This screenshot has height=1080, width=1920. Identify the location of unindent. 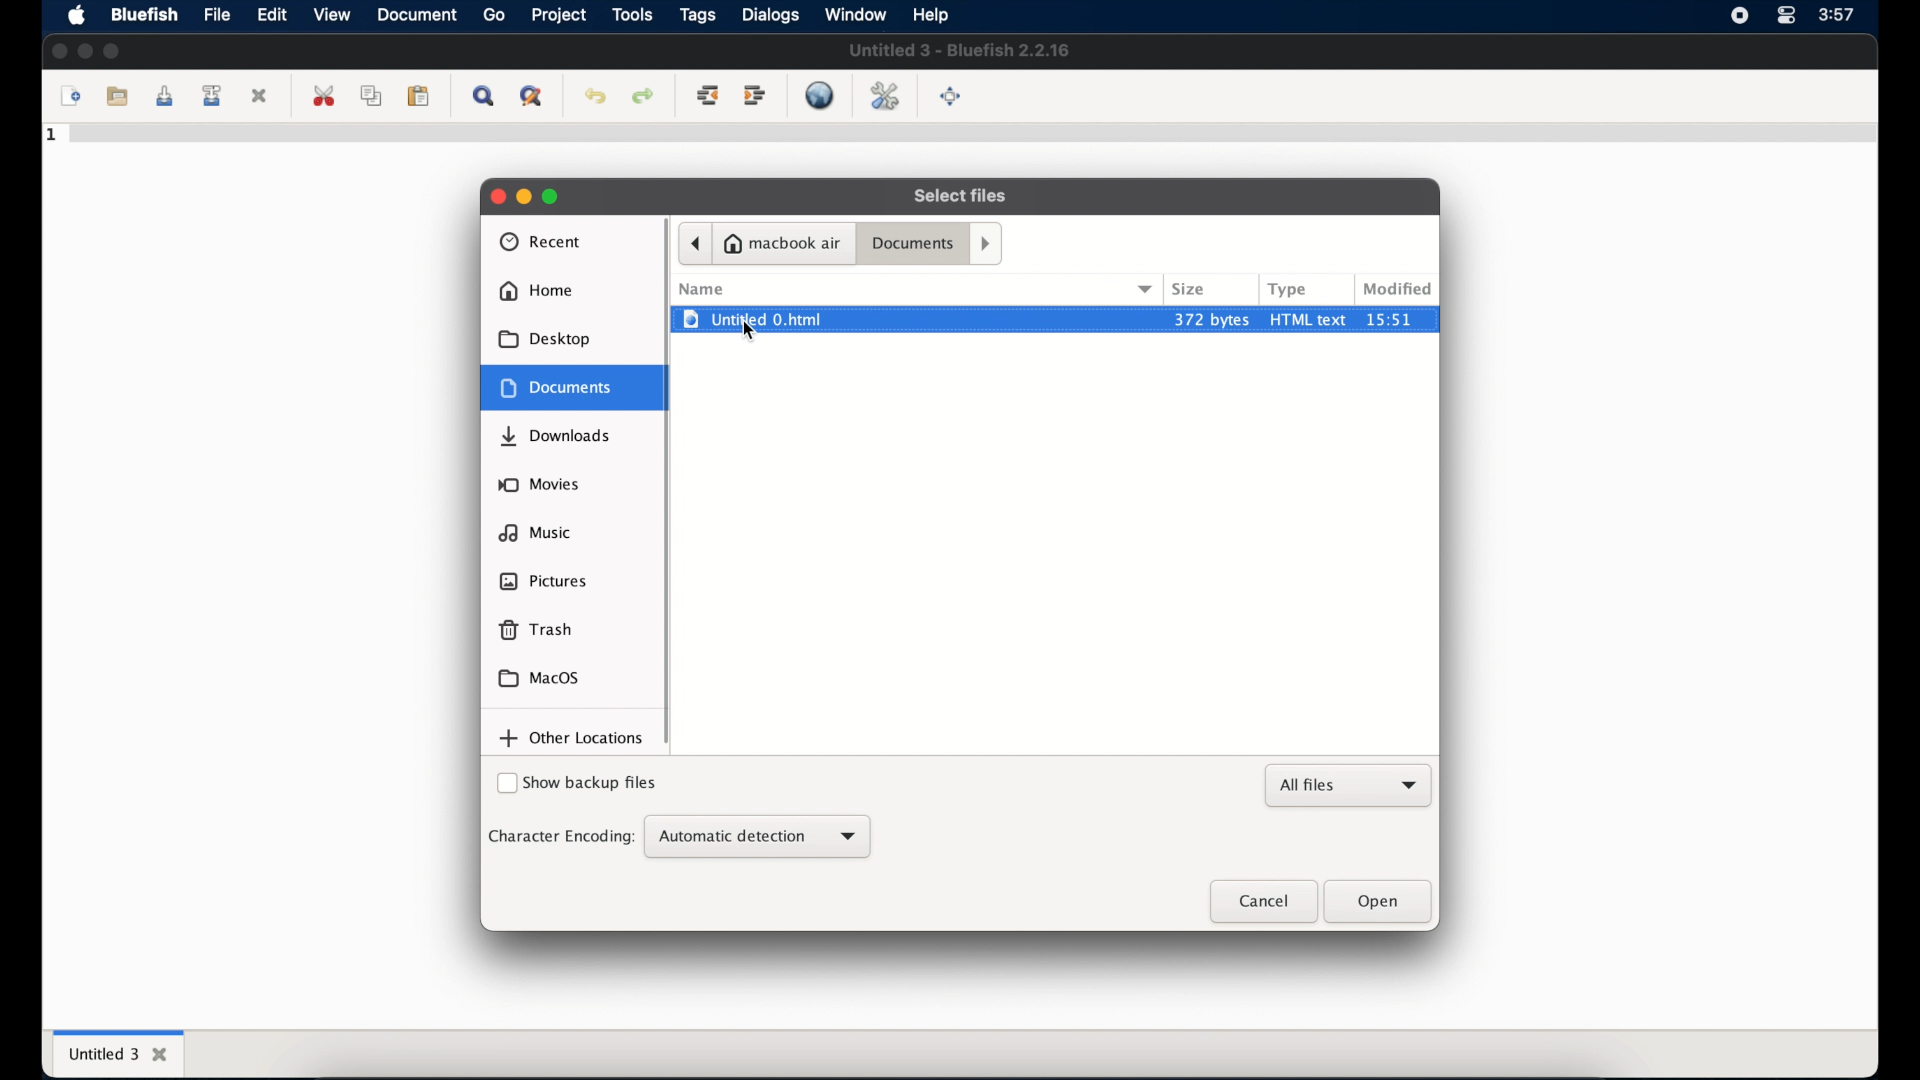
(708, 97).